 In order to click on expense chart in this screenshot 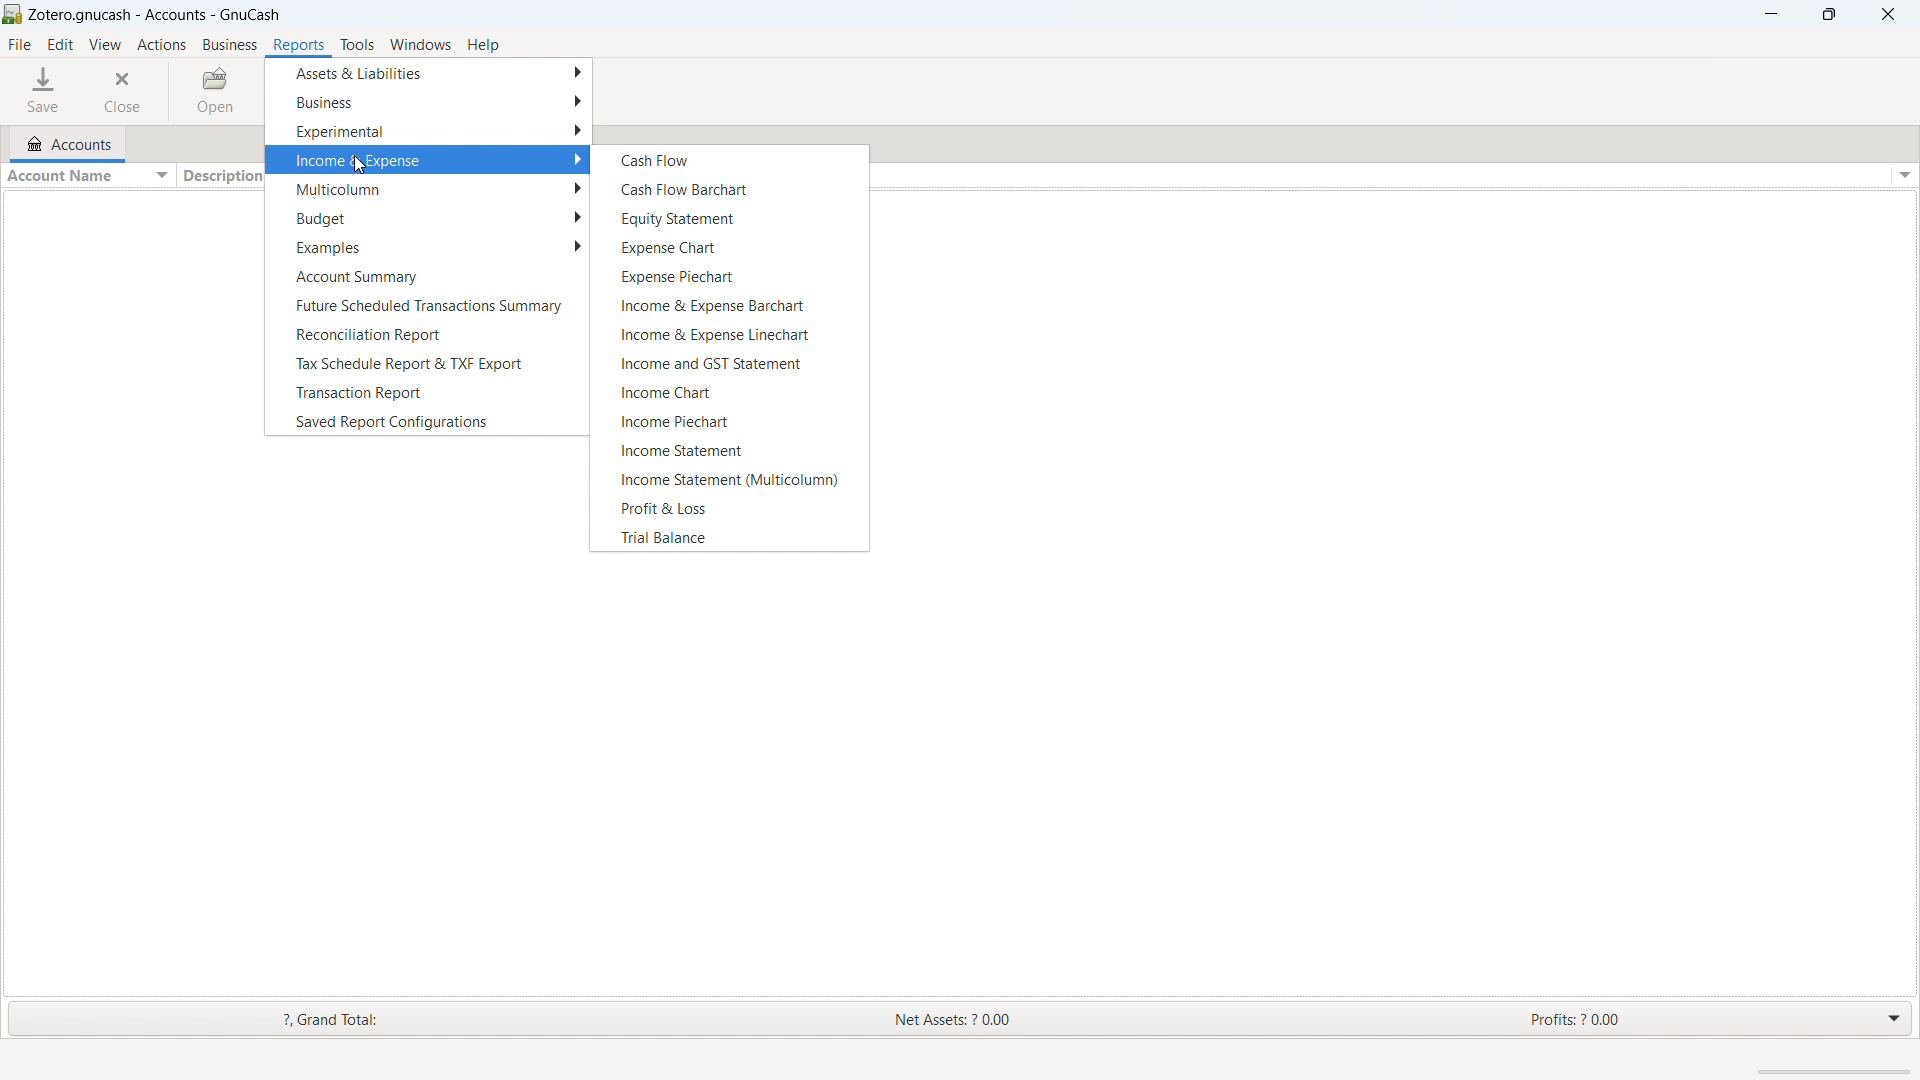, I will do `click(730, 245)`.